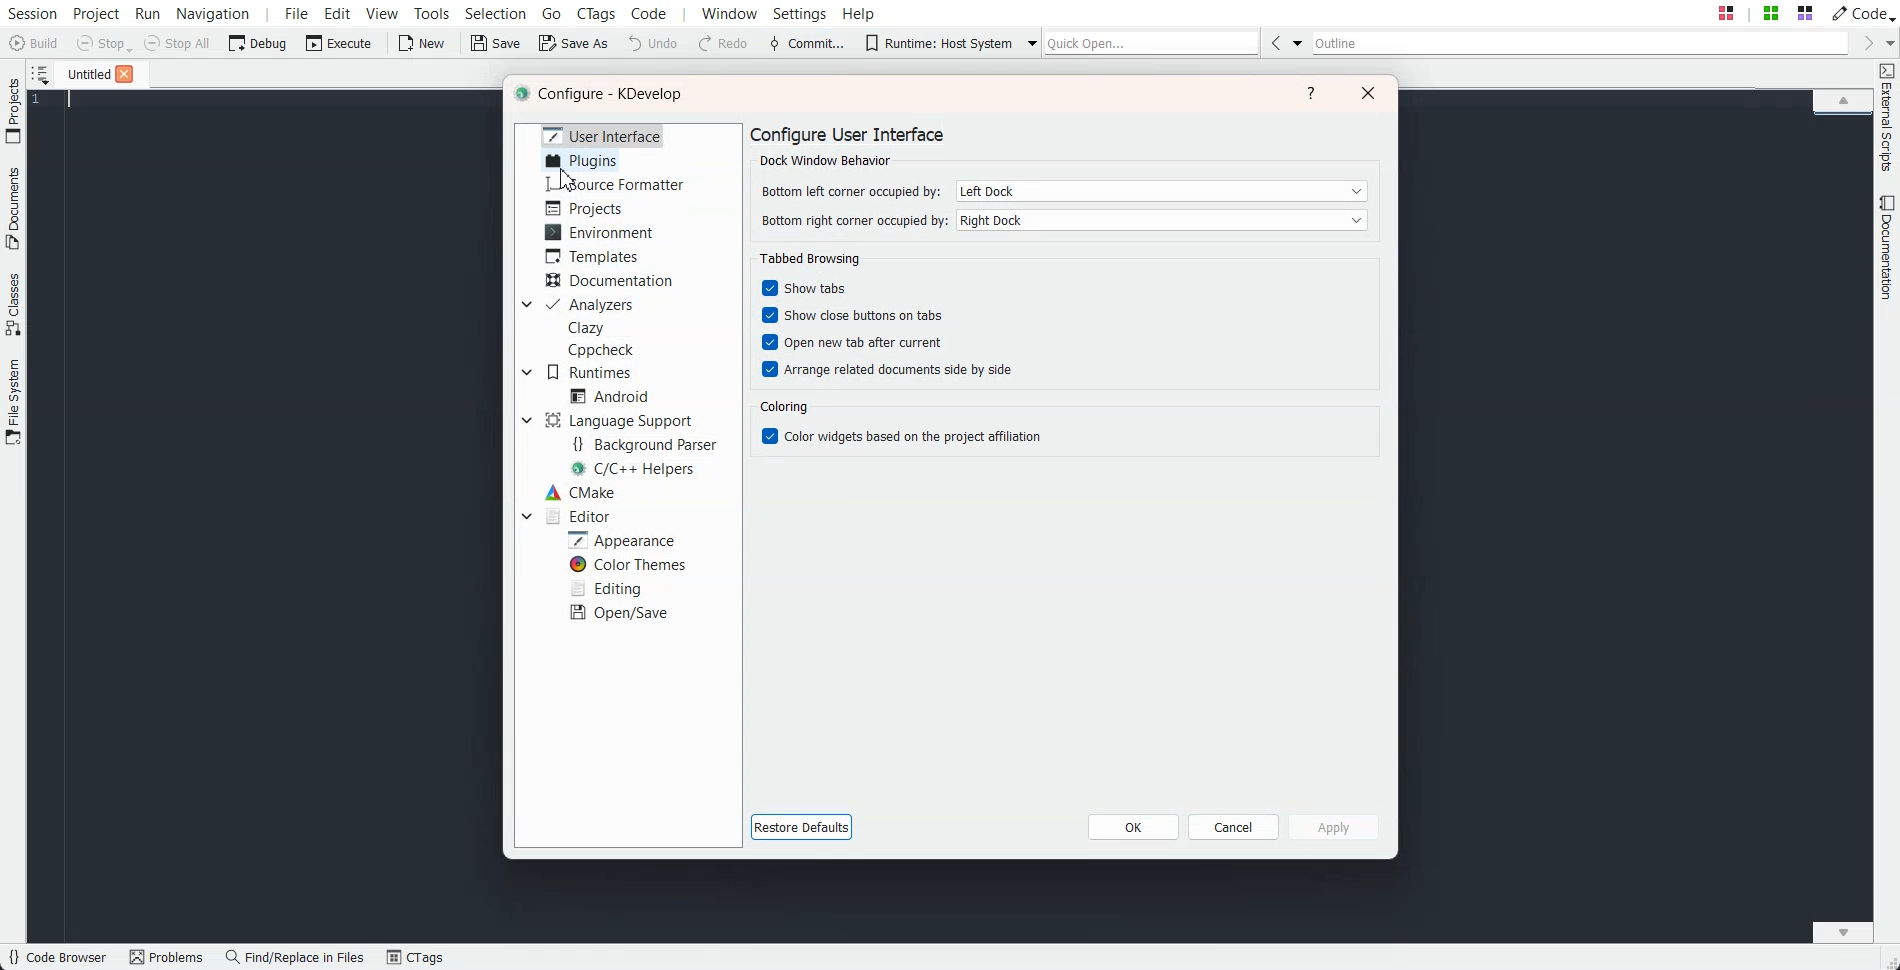  What do you see at coordinates (1275, 42) in the screenshot?
I see `Go Back` at bounding box center [1275, 42].